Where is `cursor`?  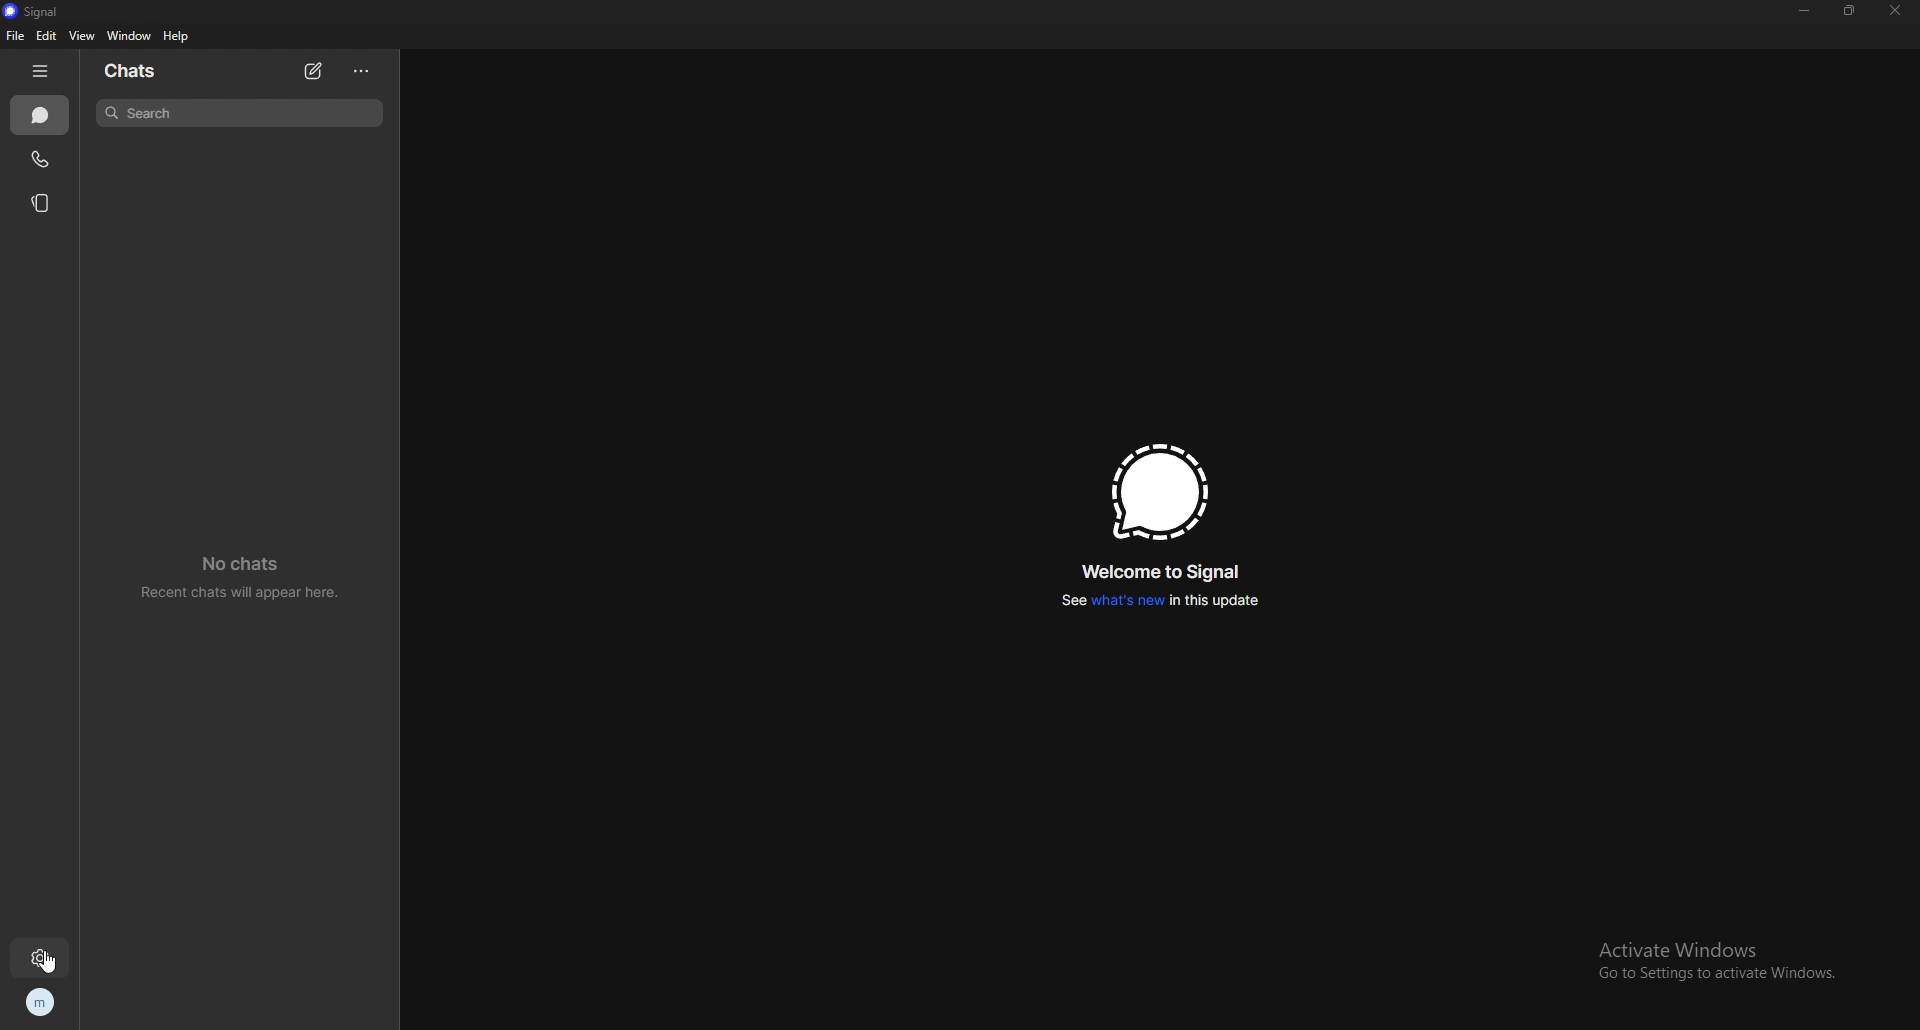
cursor is located at coordinates (48, 964).